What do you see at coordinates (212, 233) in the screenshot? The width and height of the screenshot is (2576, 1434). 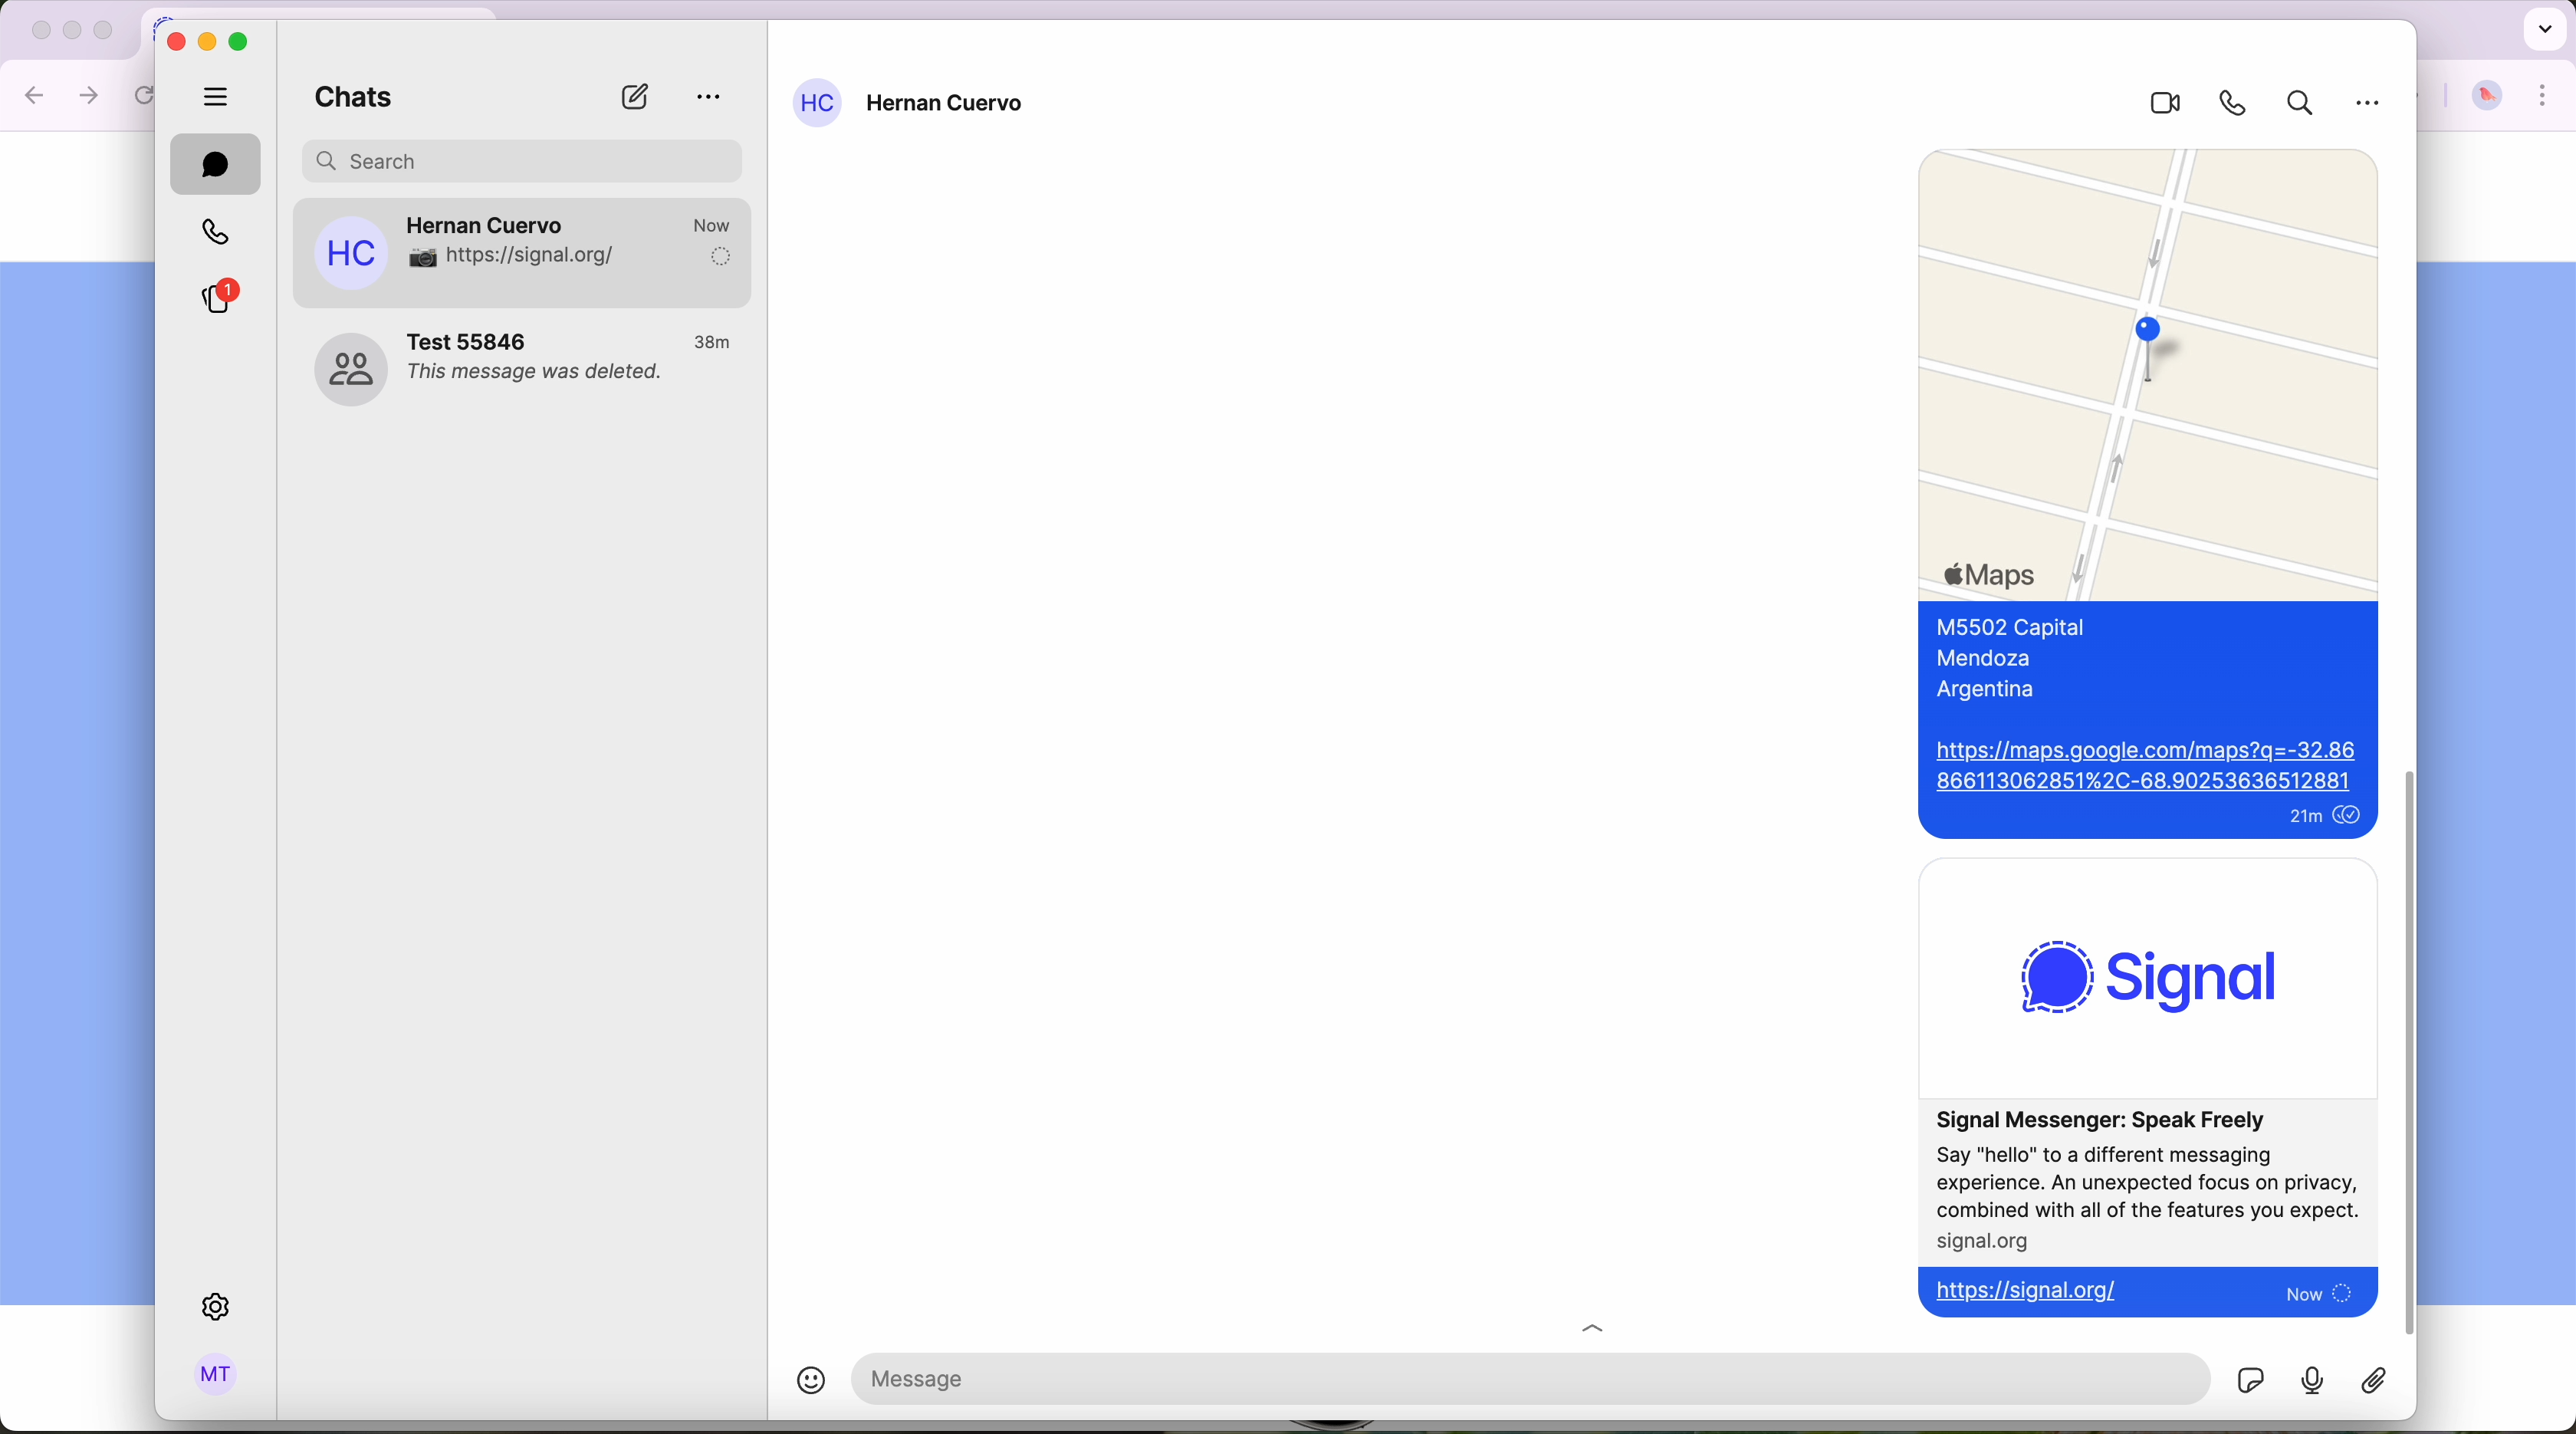 I see `calls` at bounding box center [212, 233].